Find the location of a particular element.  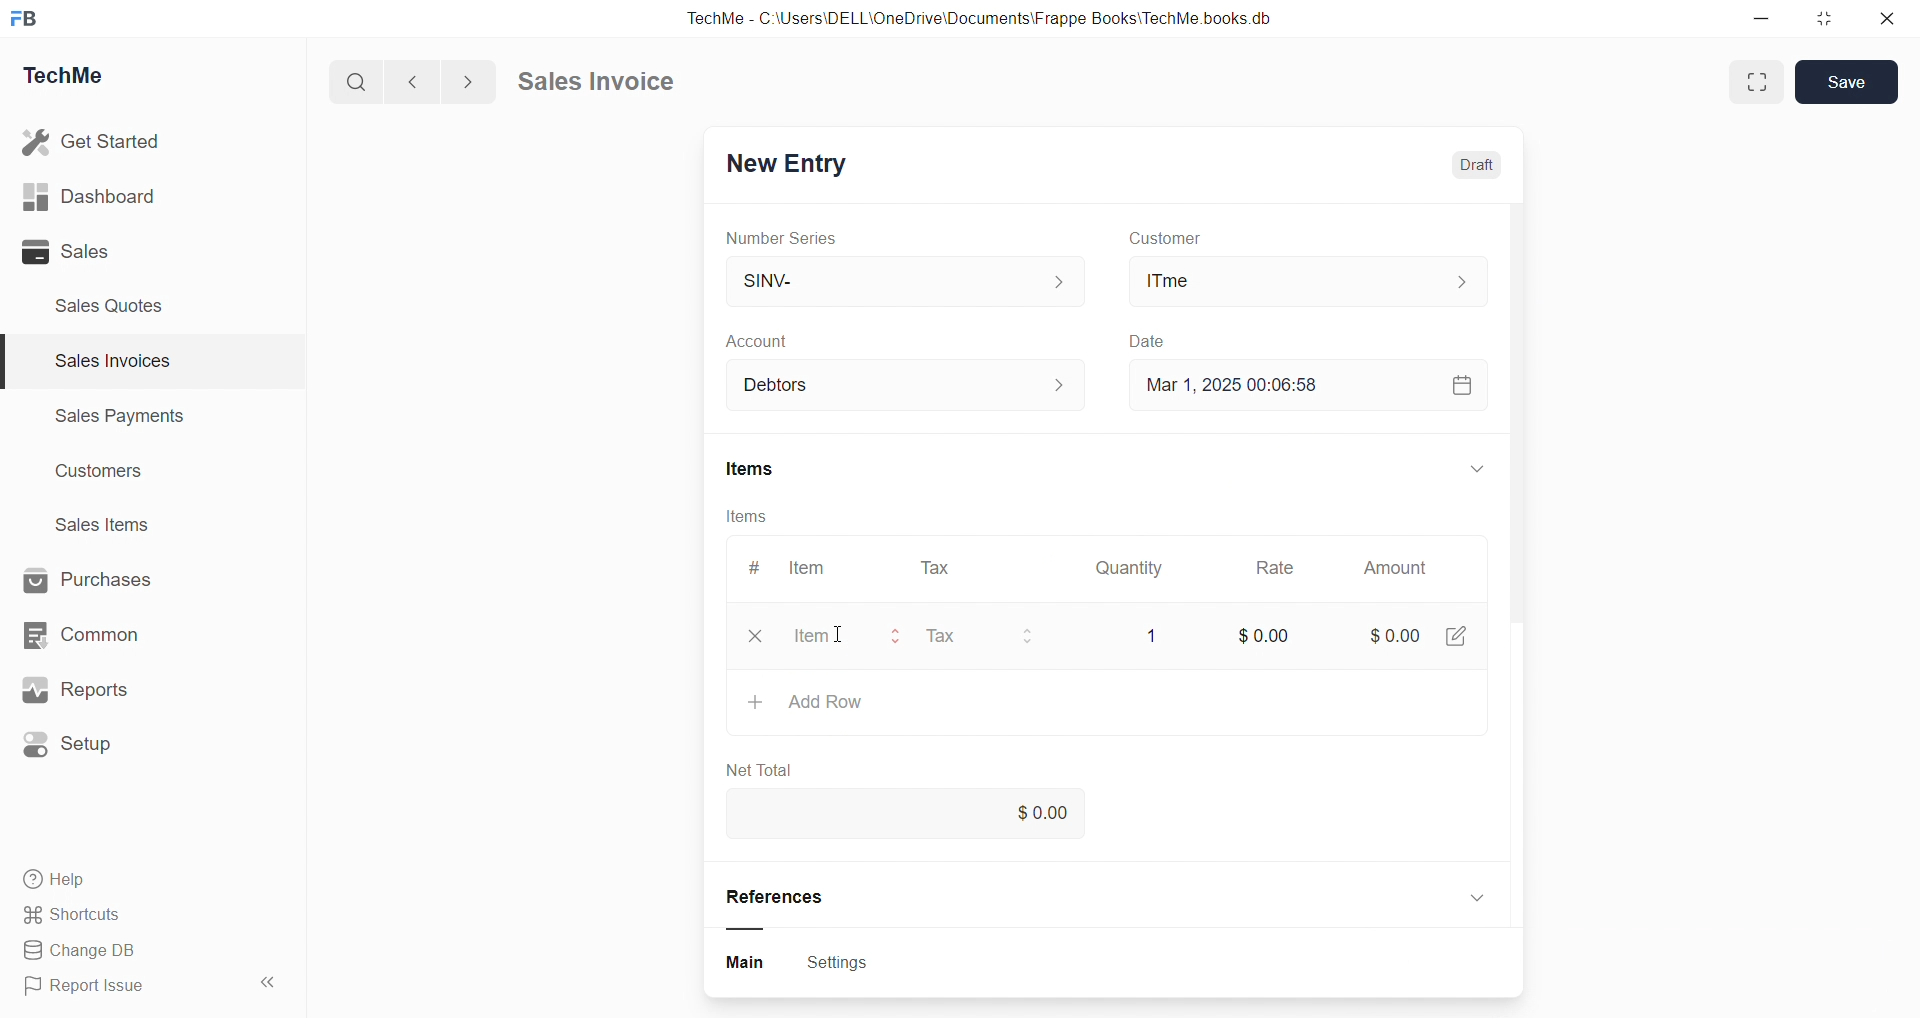

doopdown is located at coordinates (1474, 465).